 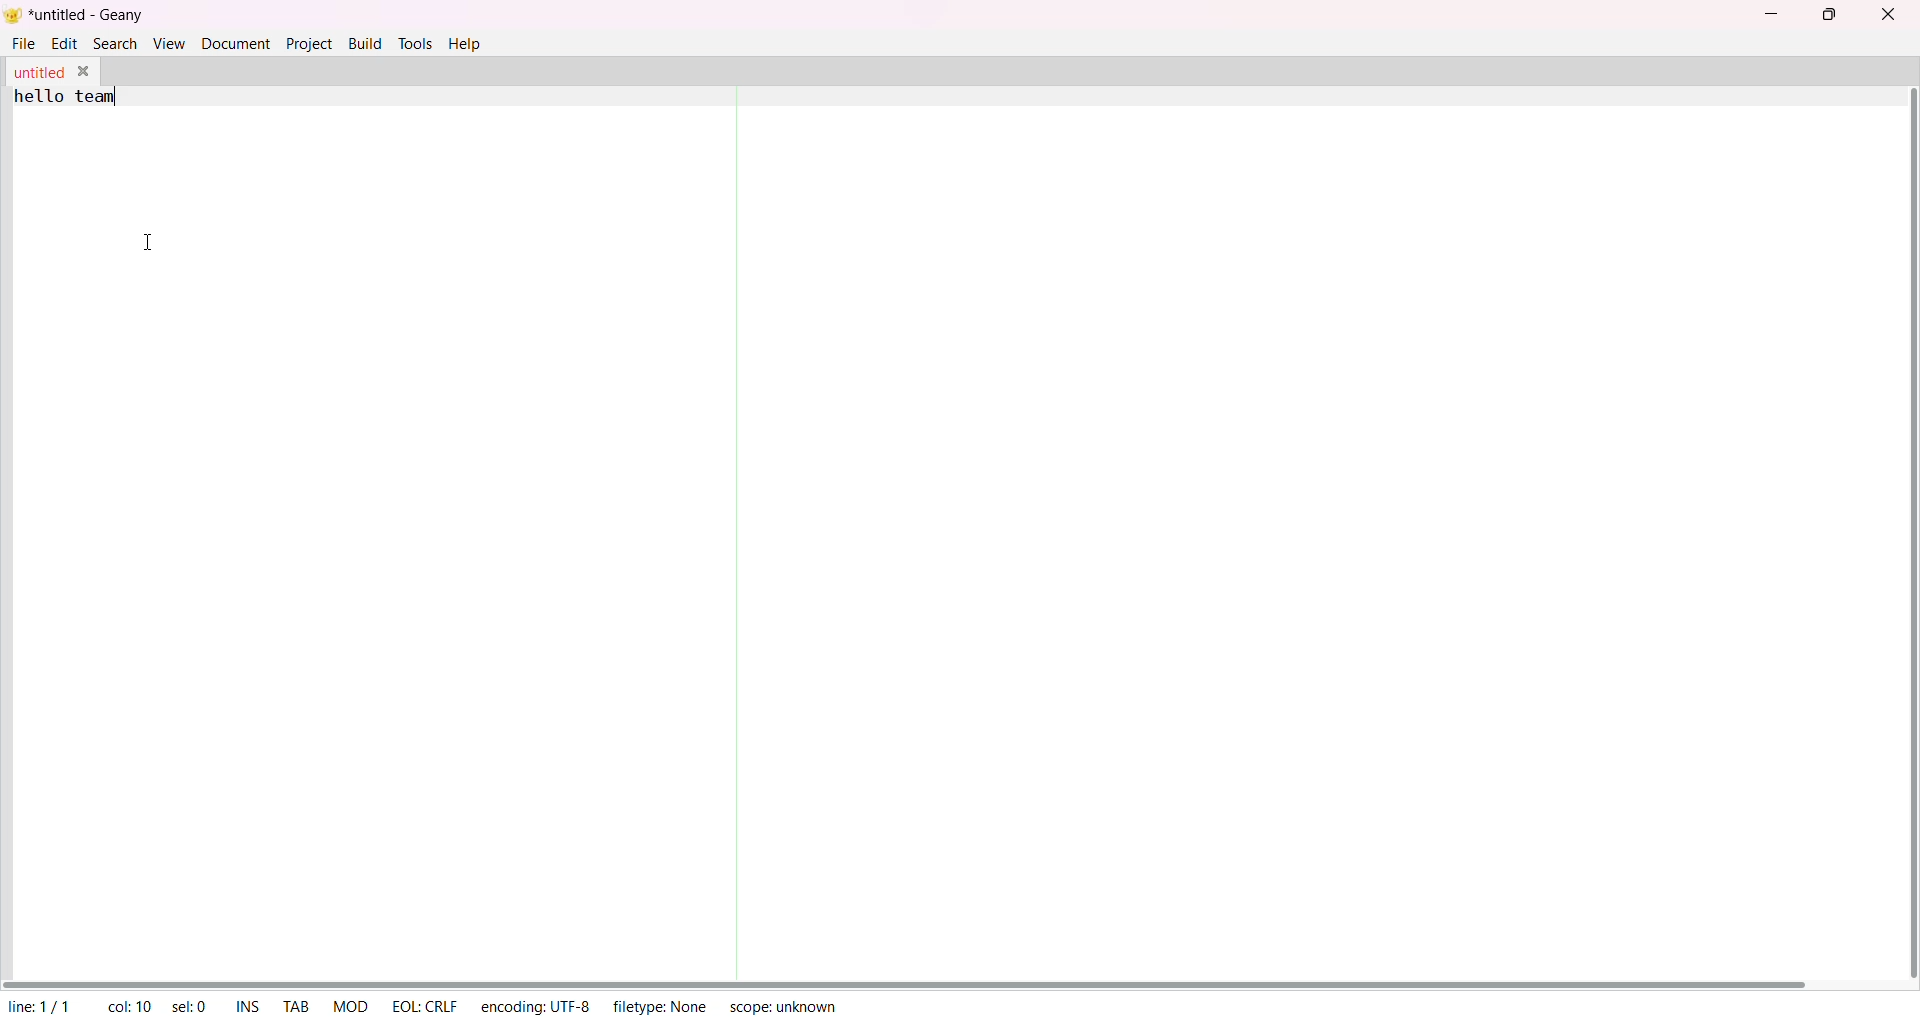 What do you see at coordinates (299, 1004) in the screenshot?
I see `tab` at bounding box center [299, 1004].